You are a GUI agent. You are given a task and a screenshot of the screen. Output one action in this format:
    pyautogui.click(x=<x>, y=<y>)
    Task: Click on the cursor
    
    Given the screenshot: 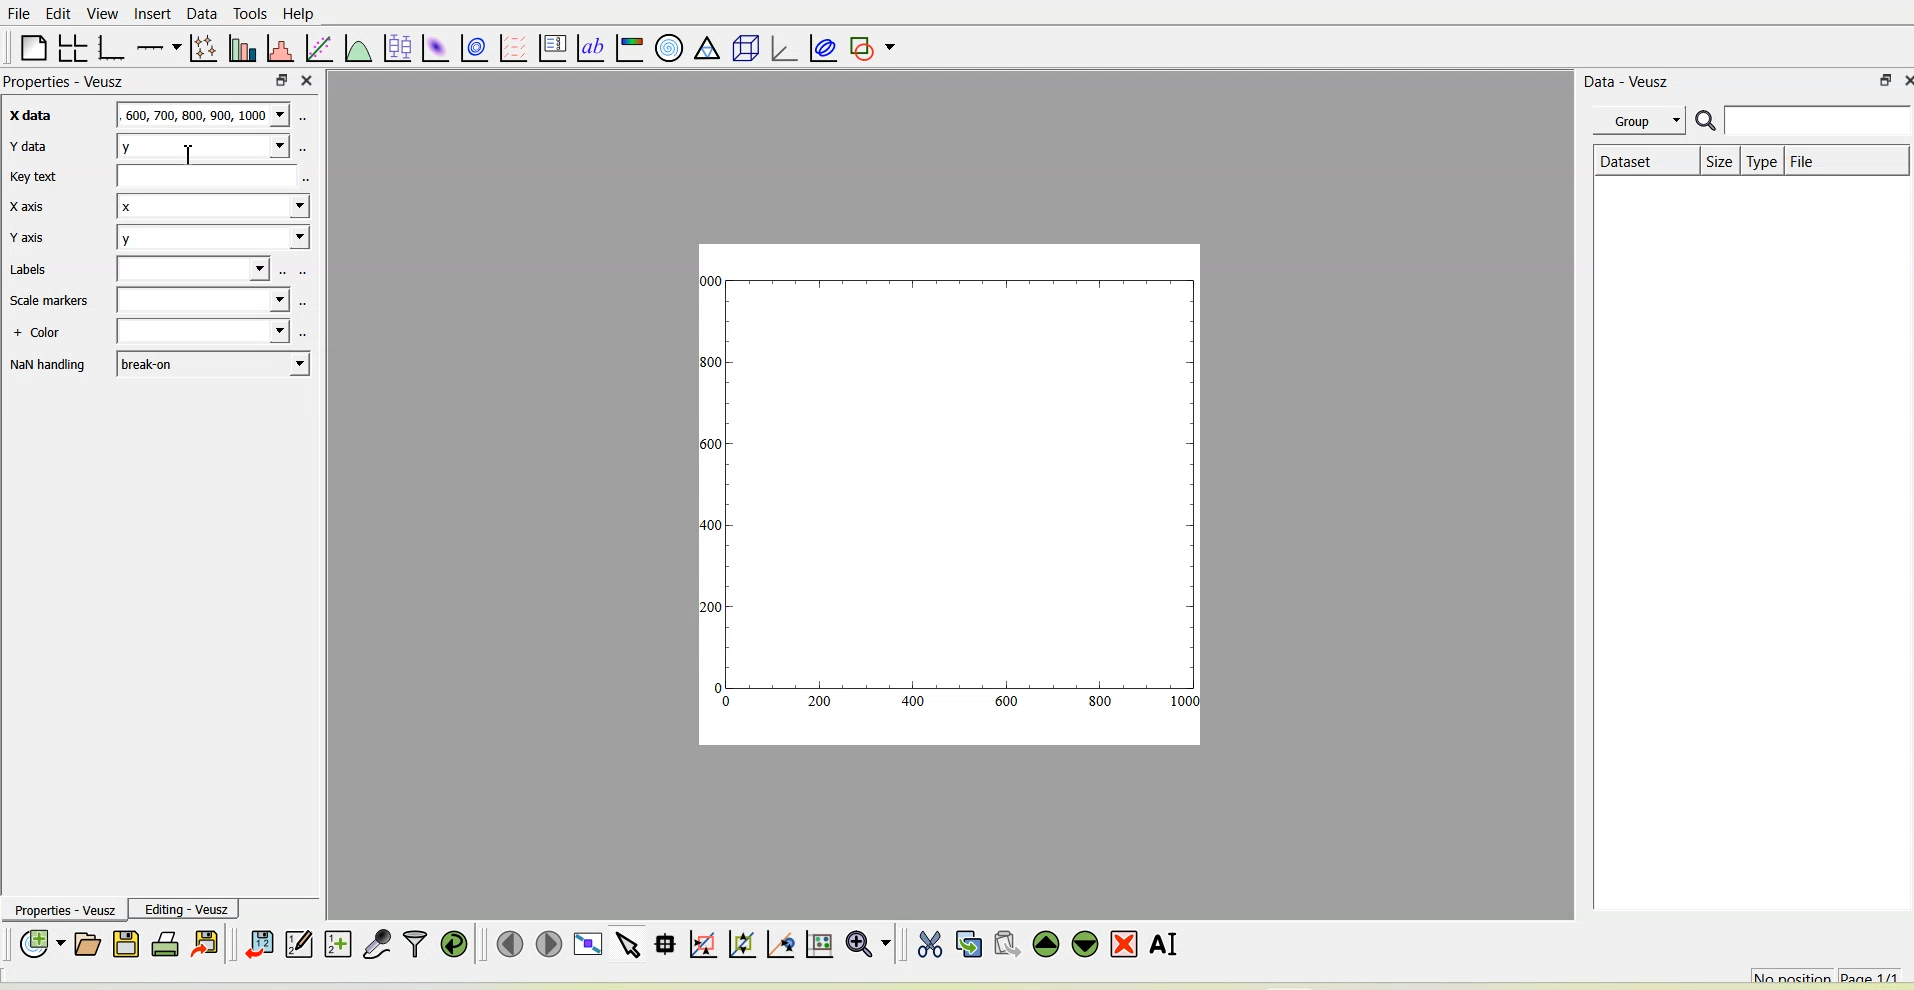 What is the action you would take?
    pyautogui.click(x=193, y=145)
    